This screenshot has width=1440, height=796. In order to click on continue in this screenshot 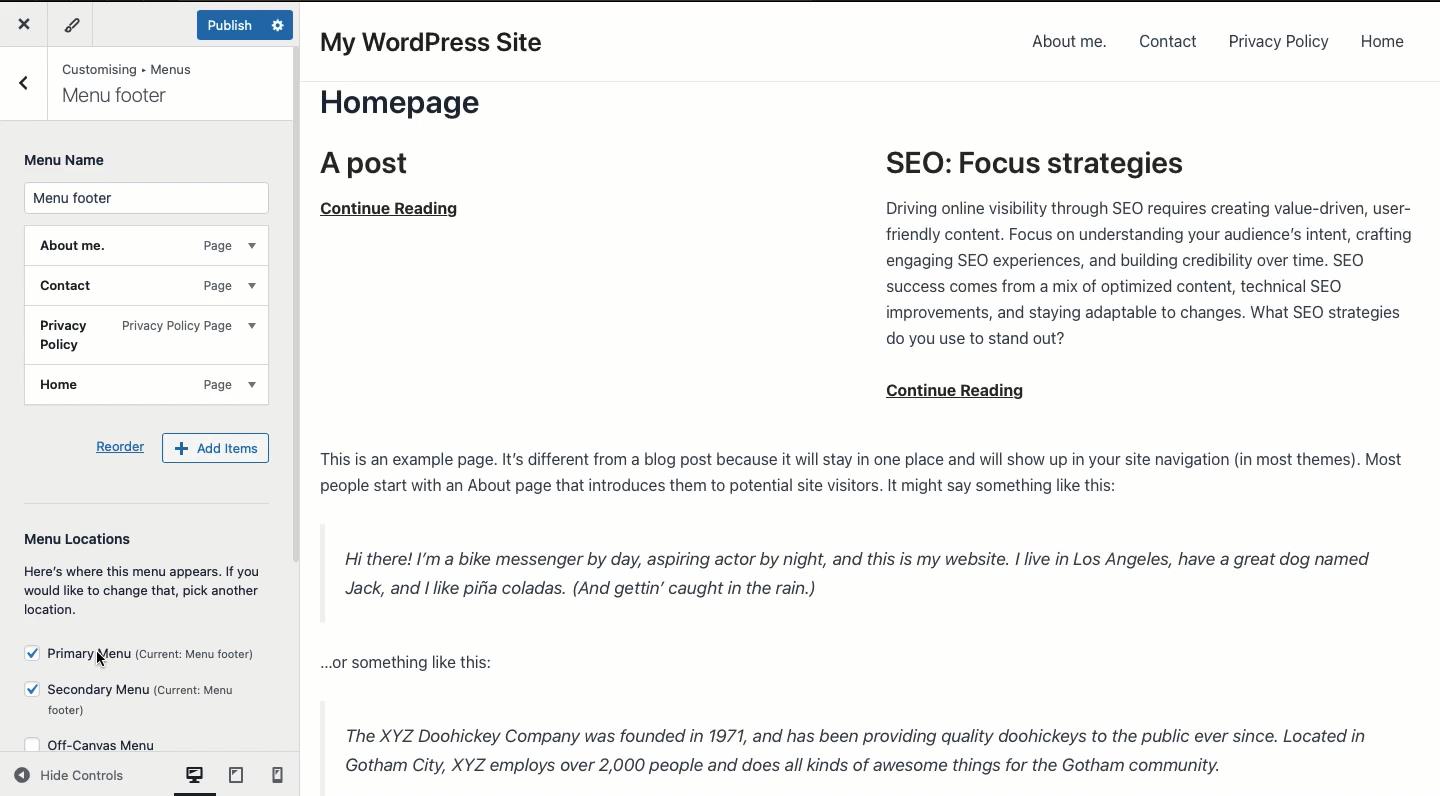, I will do `click(395, 208)`.